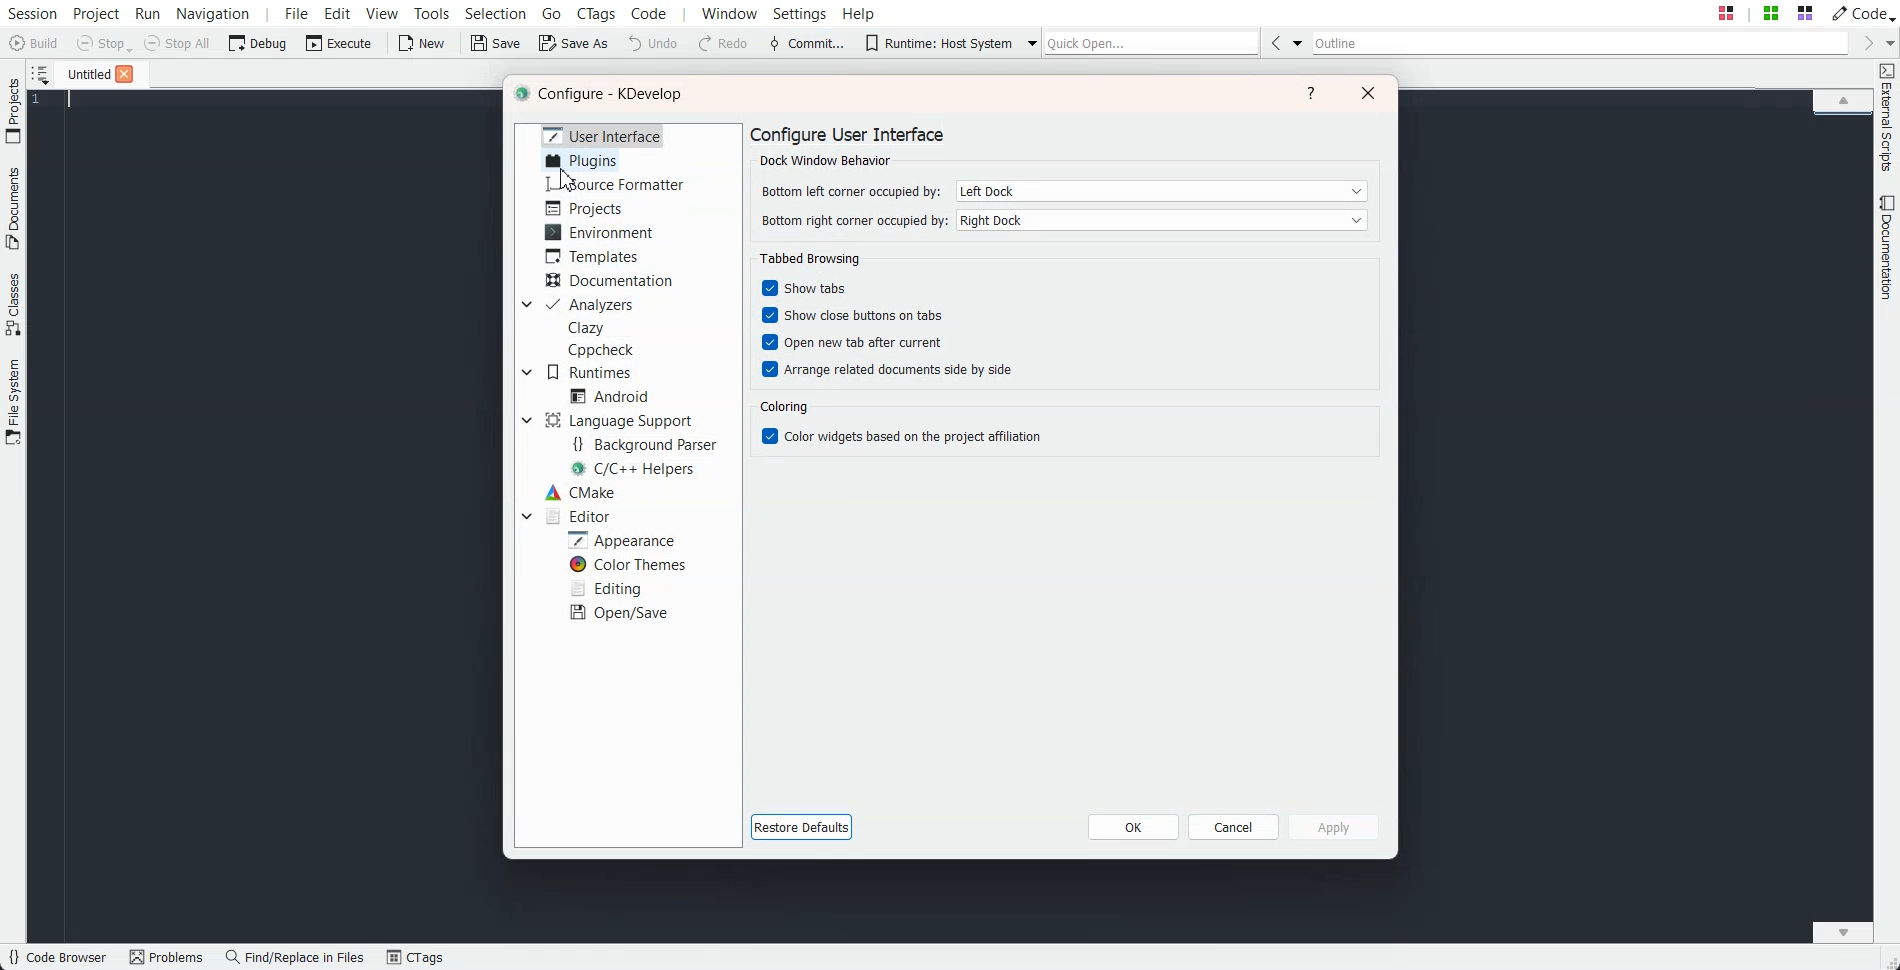 The width and height of the screenshot is (1900, 970). I want to click on Undo, so click(653, 42).